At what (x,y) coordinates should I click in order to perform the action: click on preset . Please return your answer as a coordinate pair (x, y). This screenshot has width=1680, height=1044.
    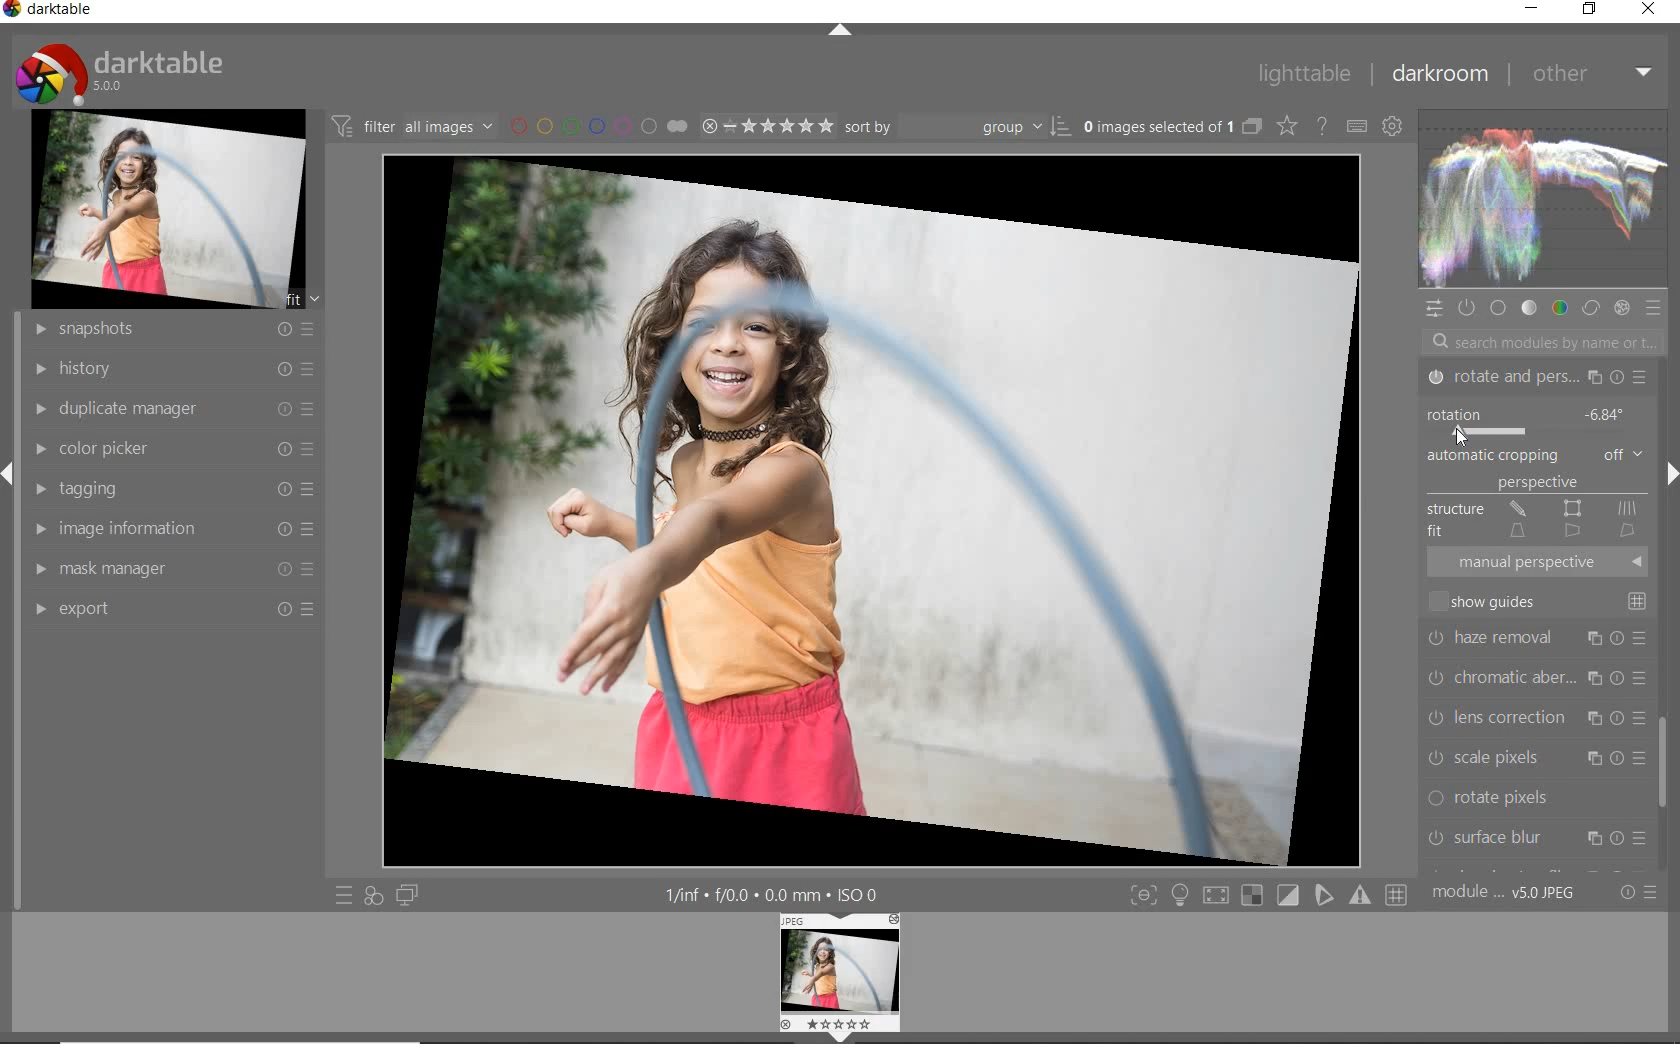
    Looking at the image, I should click on (1654, 310).